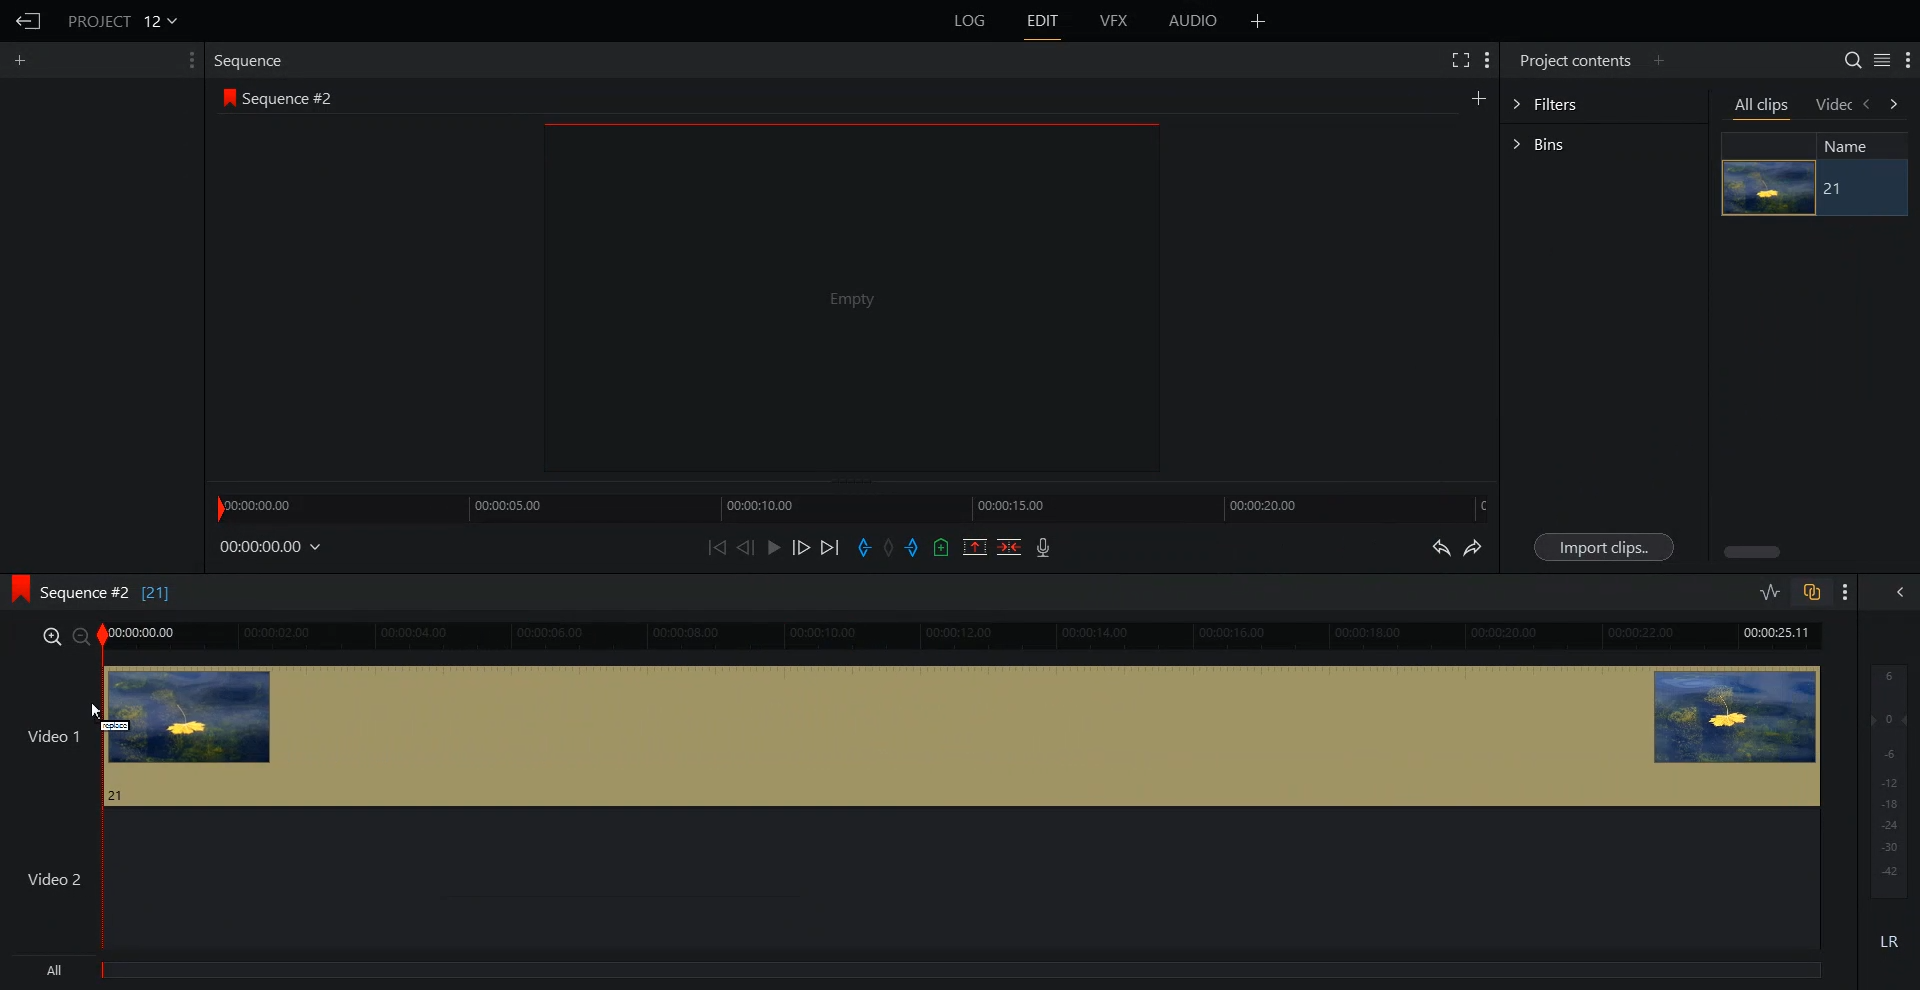 The image size is (1920, 990). Describe the element at coordinates (119, 595) in the screenshot. I see `Sequence 2 [21]` at that location.